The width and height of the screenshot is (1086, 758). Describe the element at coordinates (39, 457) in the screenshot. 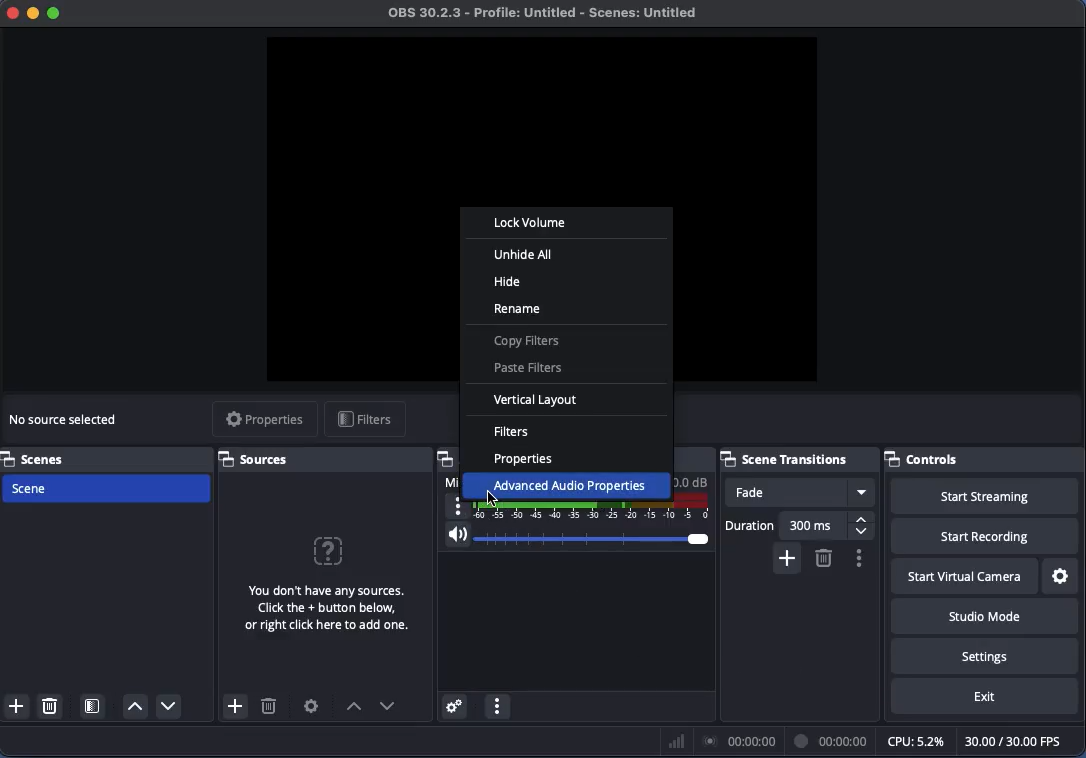

I see `Scenes` at that location.